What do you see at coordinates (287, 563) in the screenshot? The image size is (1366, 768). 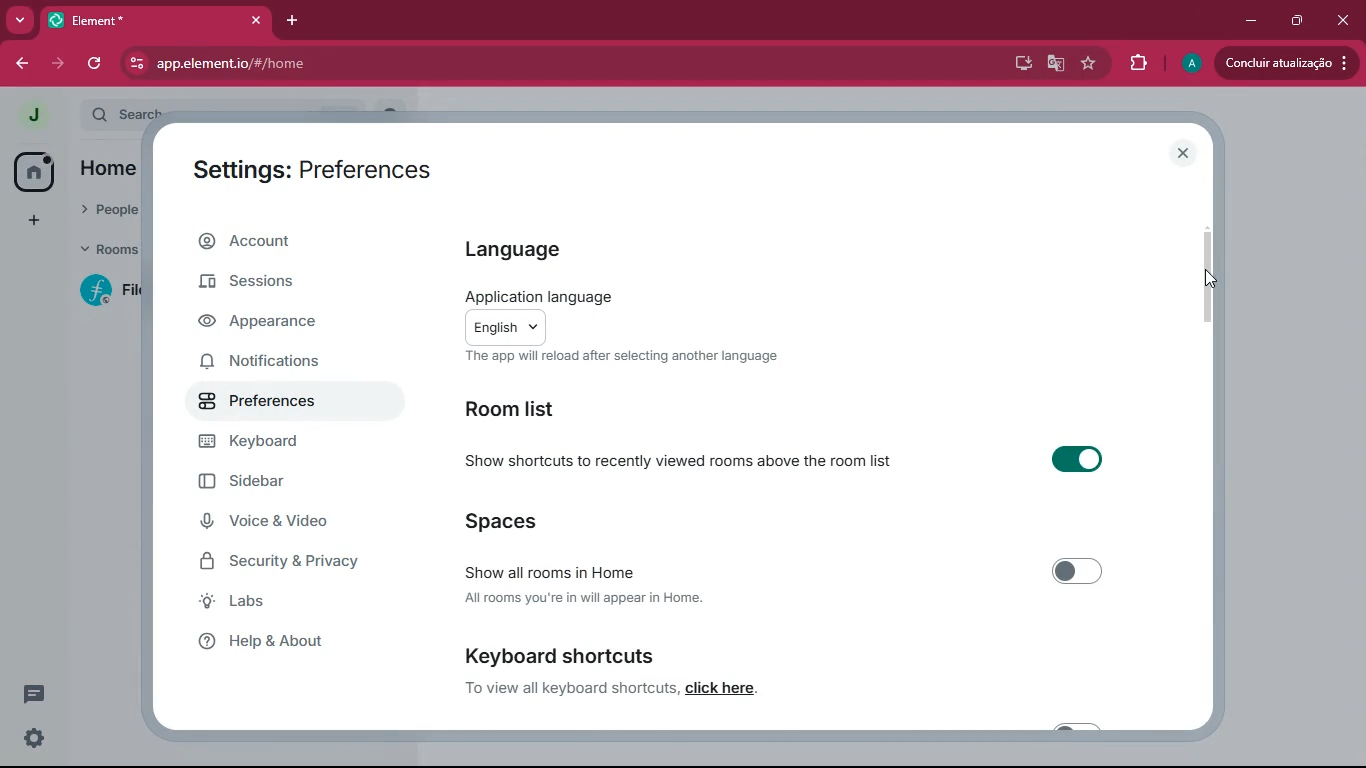 I see `security & Privacy` at bounding box center [287, 563].